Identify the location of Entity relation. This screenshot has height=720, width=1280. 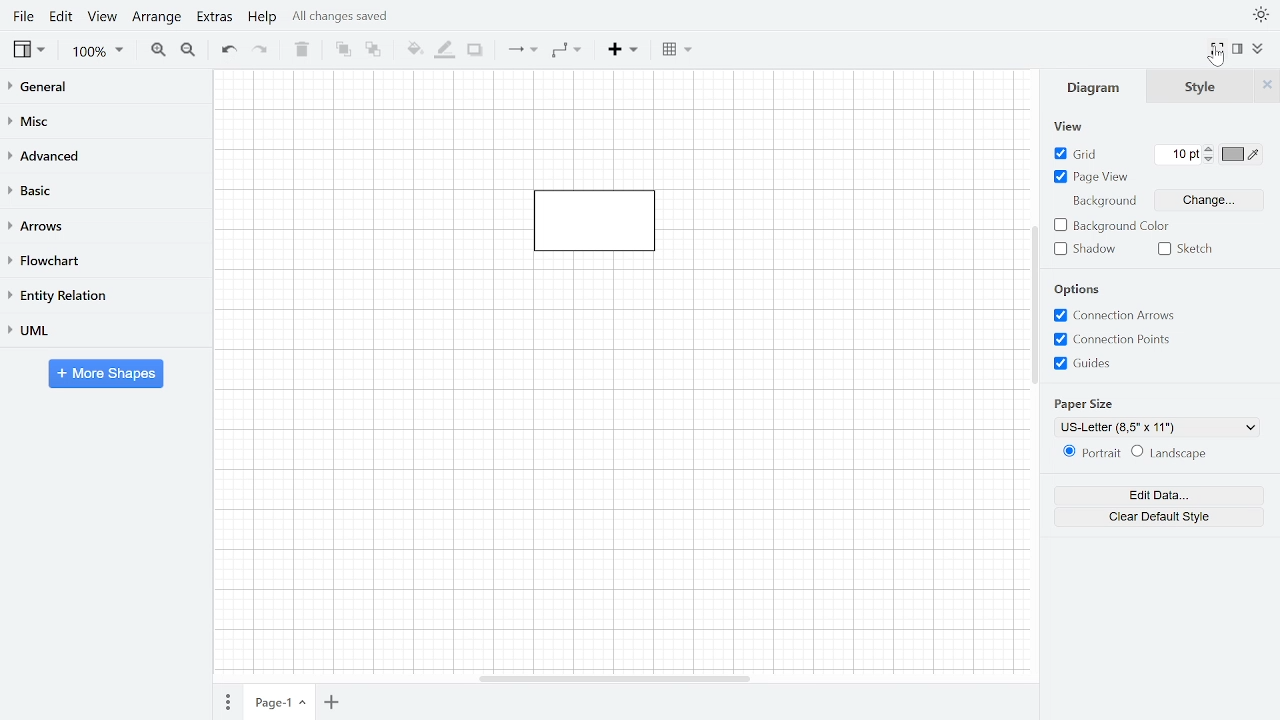
(105, 297).